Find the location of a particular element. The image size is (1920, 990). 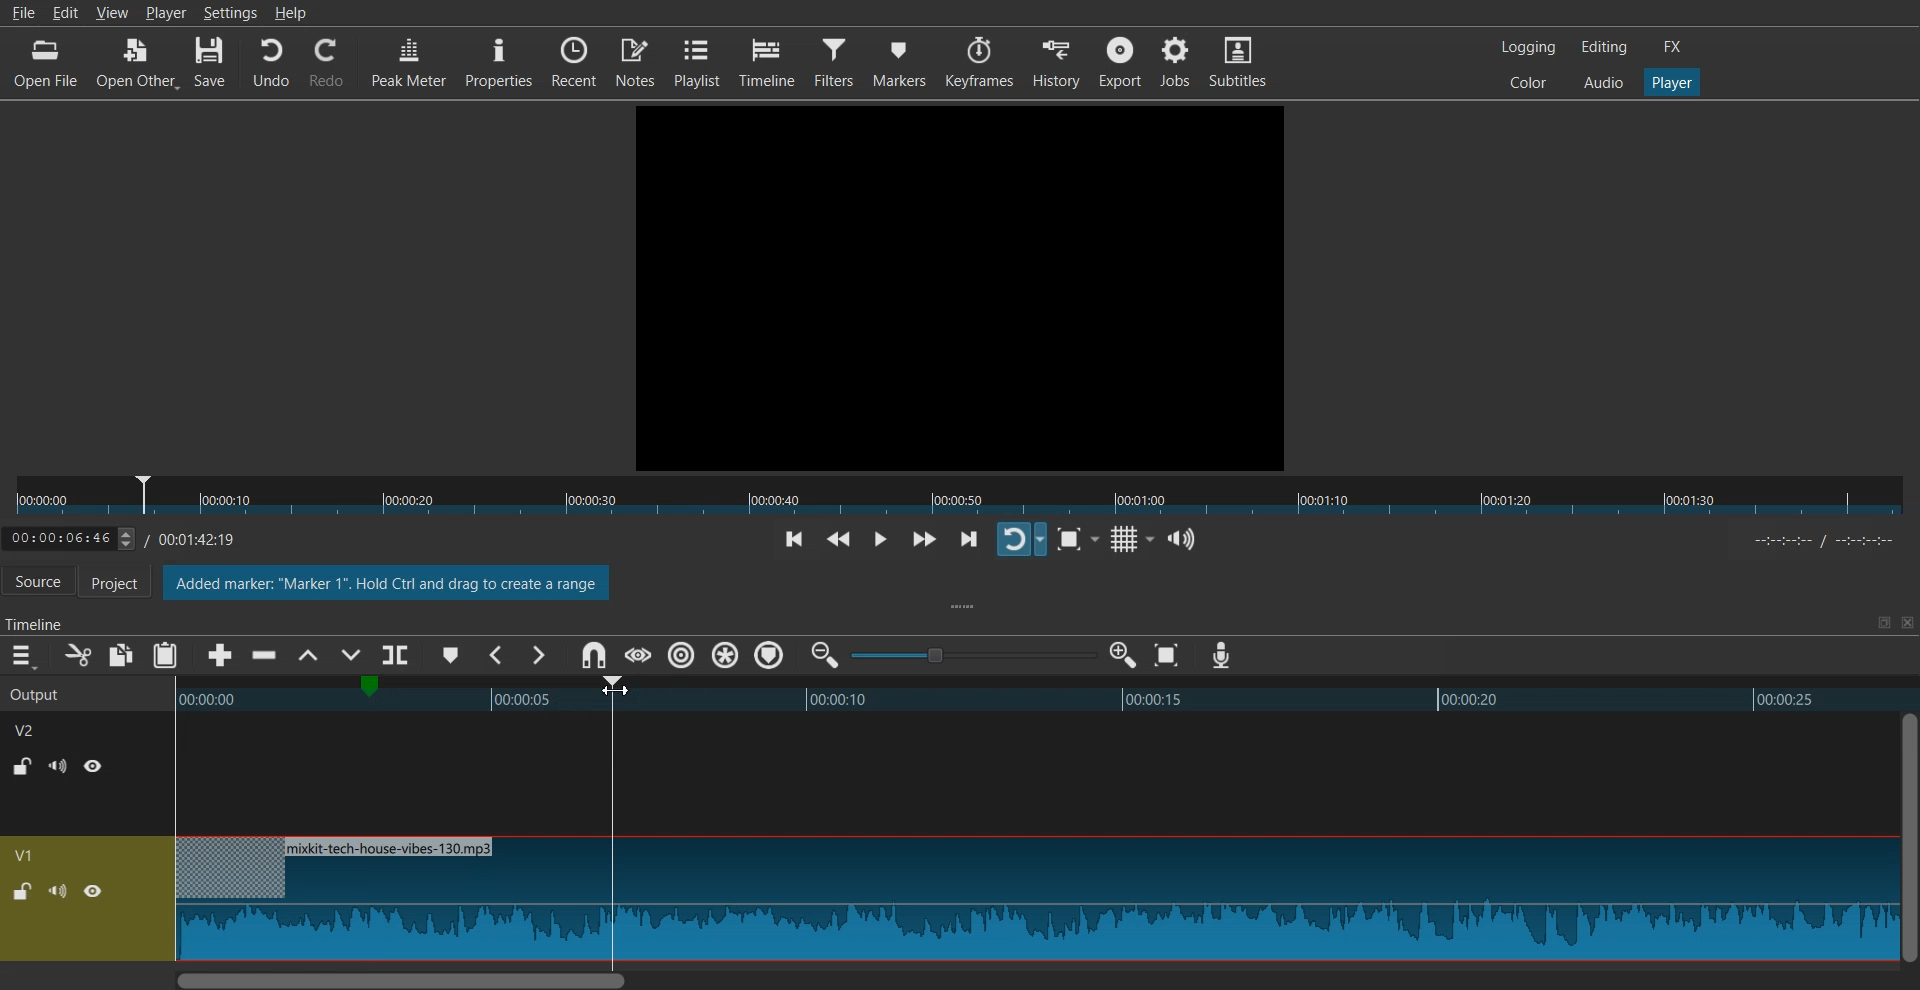

Show the volume control is located at coordinates (1182, 540).